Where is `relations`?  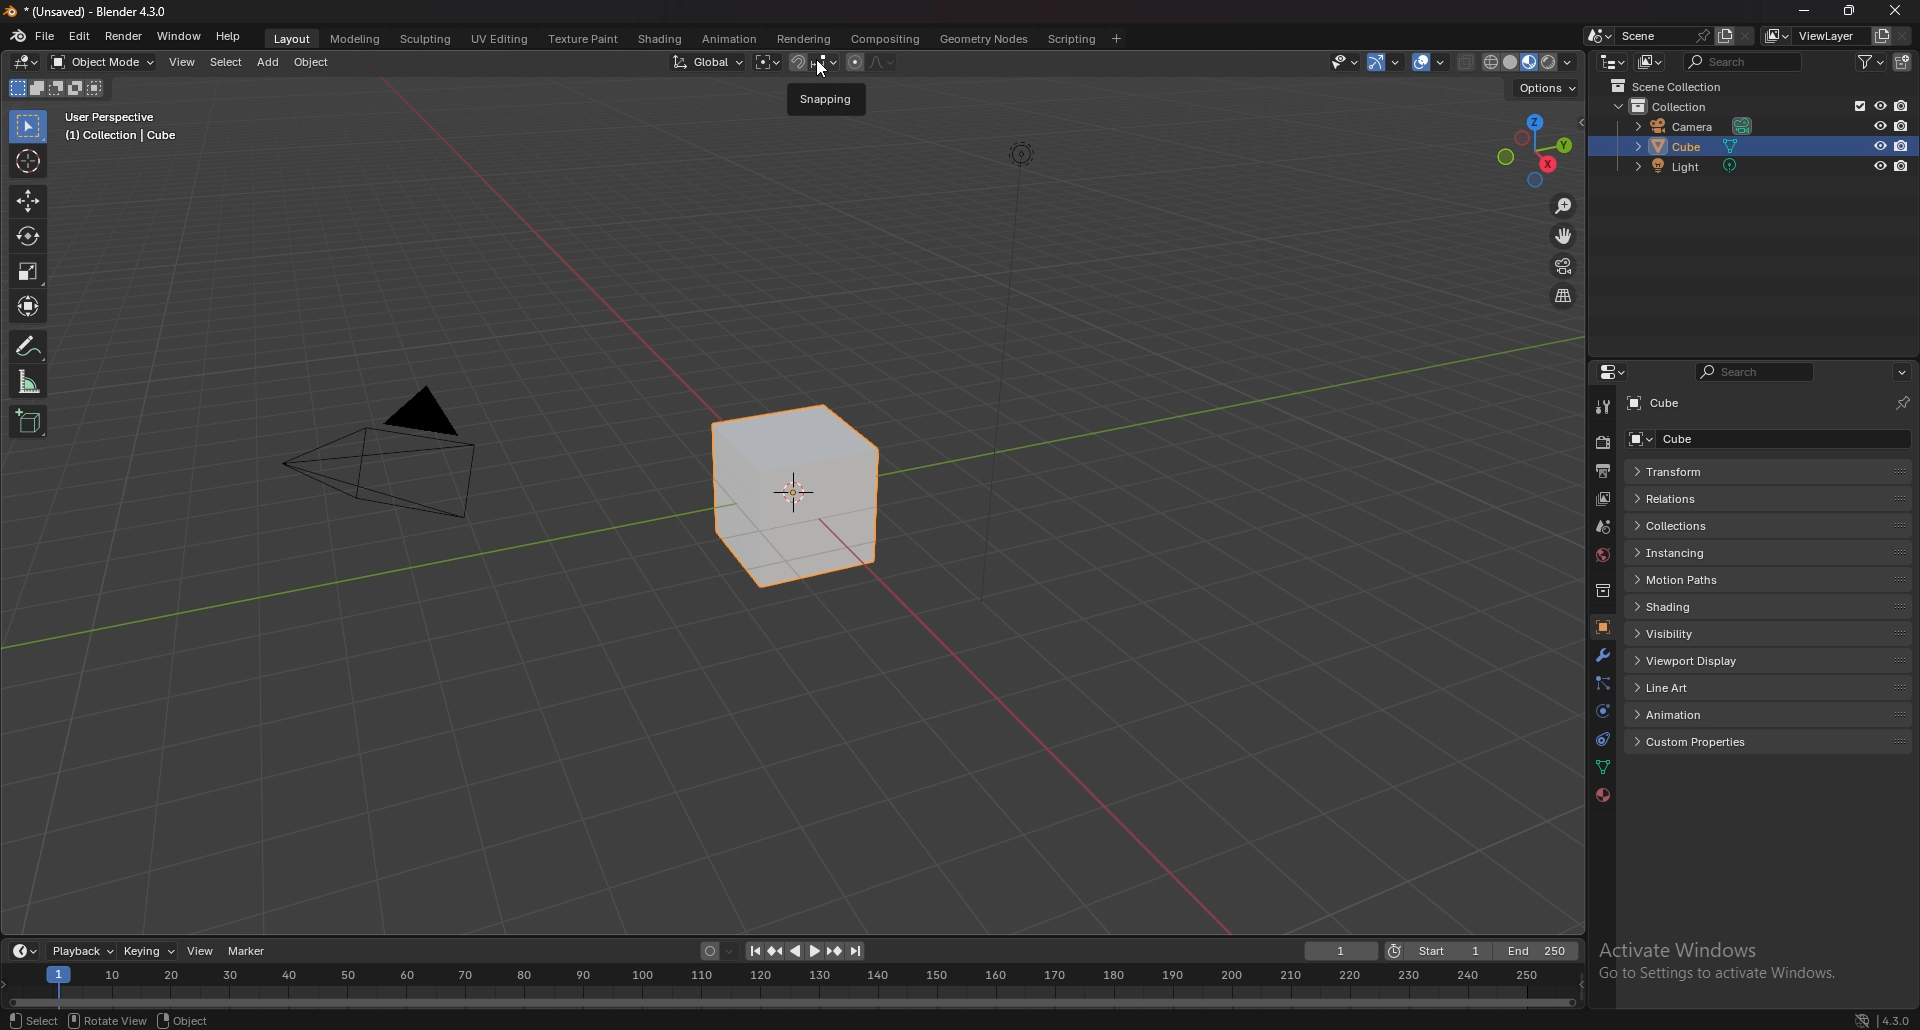
relations is located at coordinates (1686, 499).